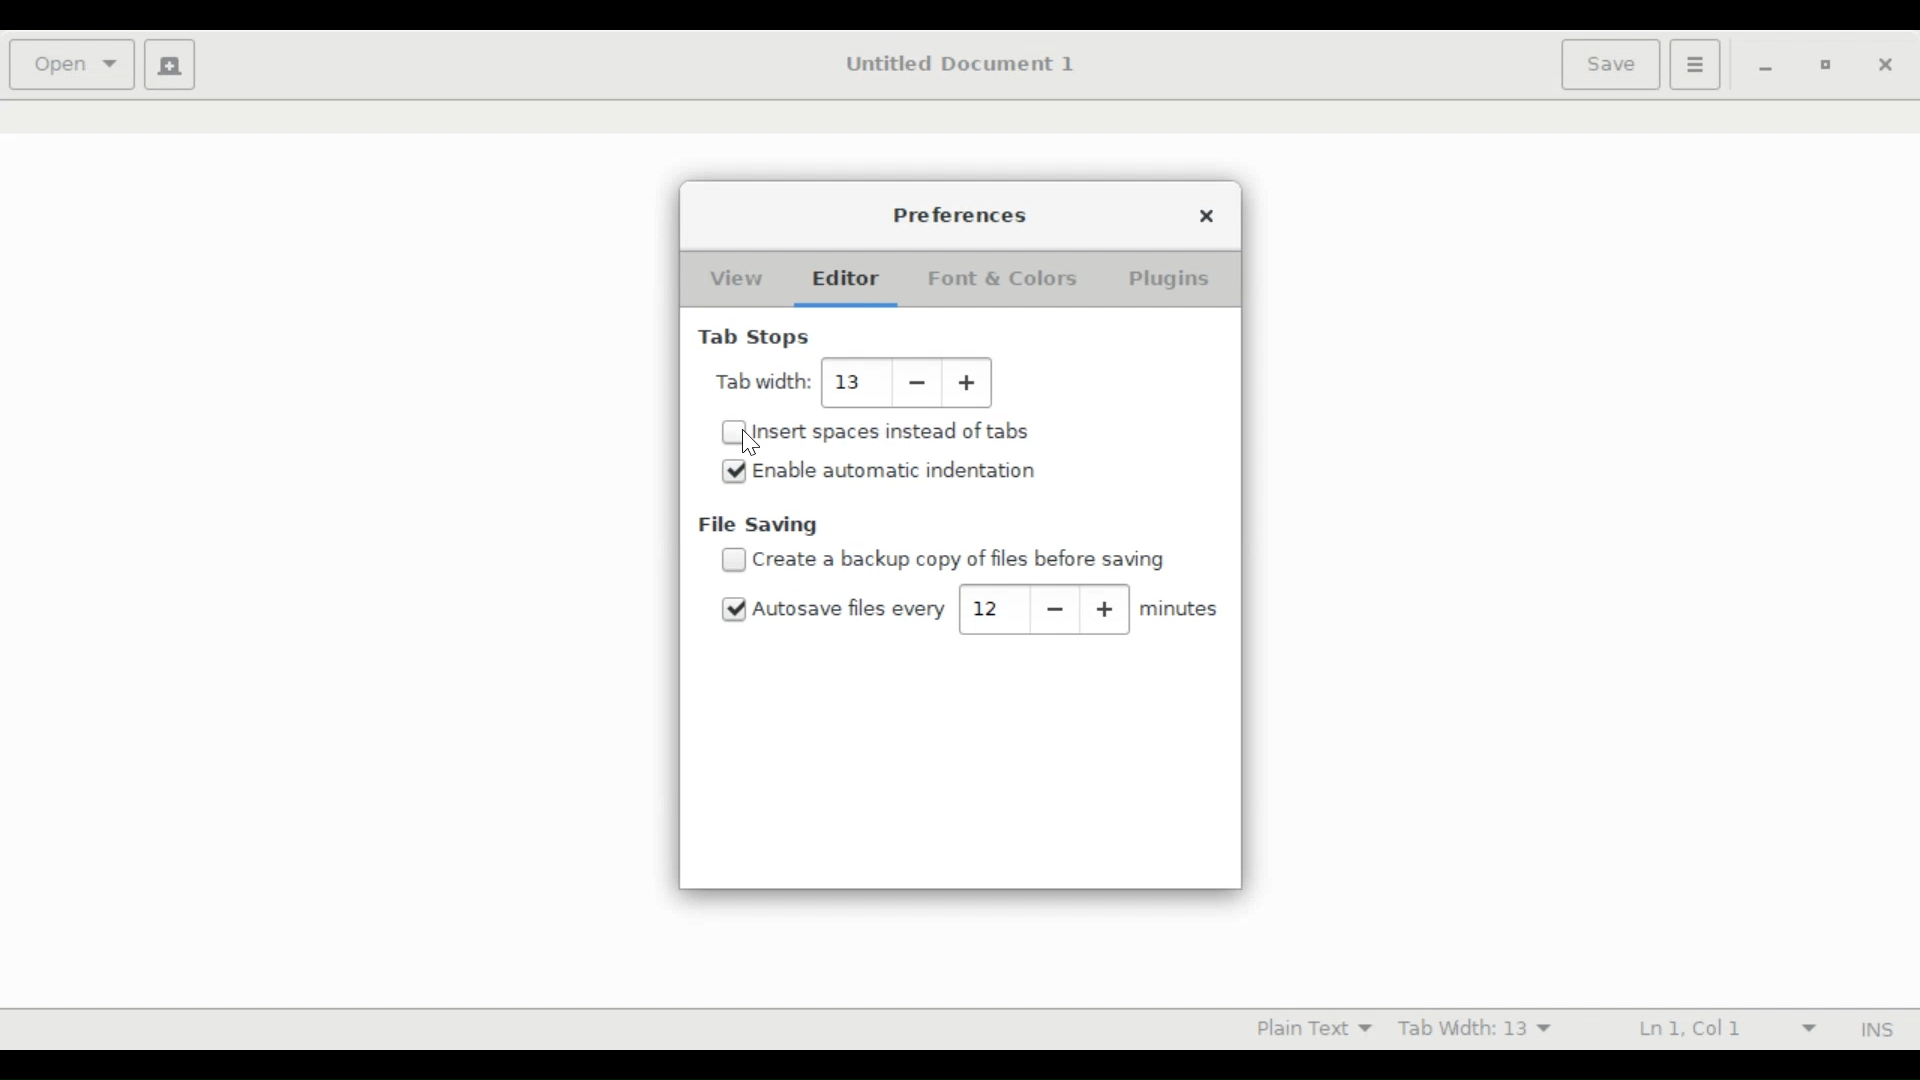  Describe the element at coordinates (736, 610) in the screenshot. I see `Selected` at that location.